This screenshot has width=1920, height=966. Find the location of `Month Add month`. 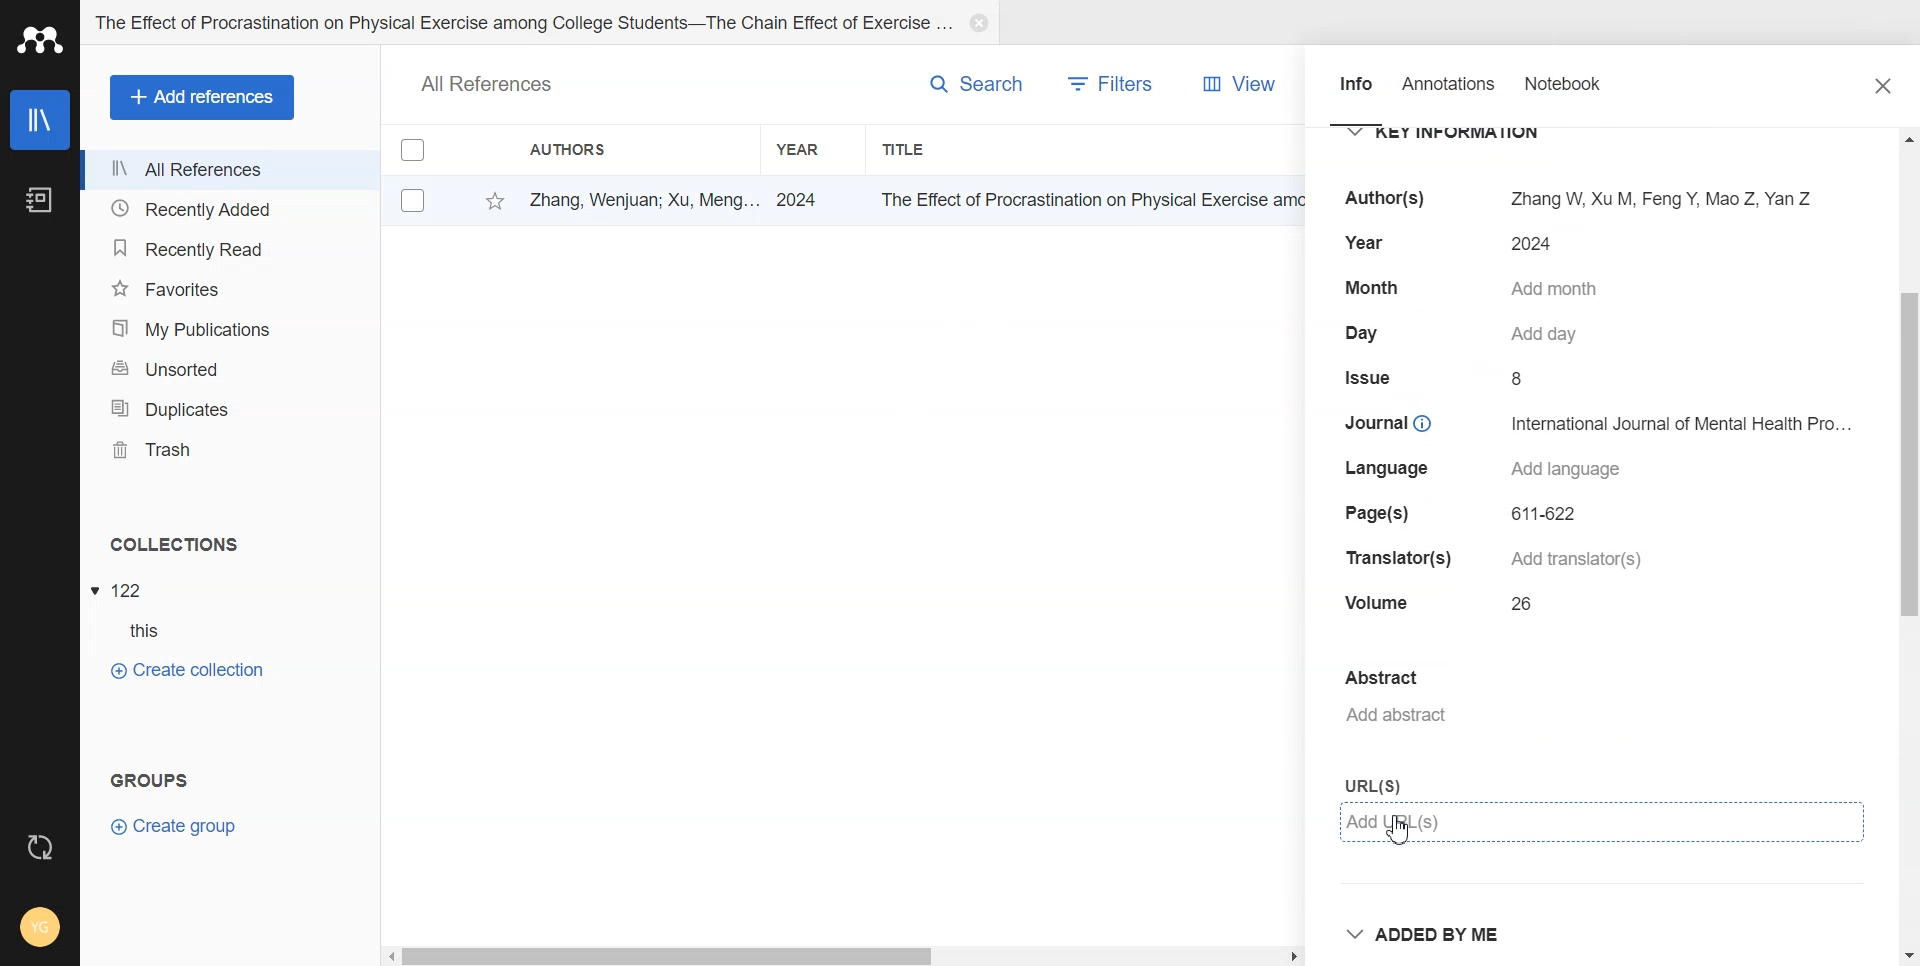

Month Add month is located at coordinates (1476, 288).